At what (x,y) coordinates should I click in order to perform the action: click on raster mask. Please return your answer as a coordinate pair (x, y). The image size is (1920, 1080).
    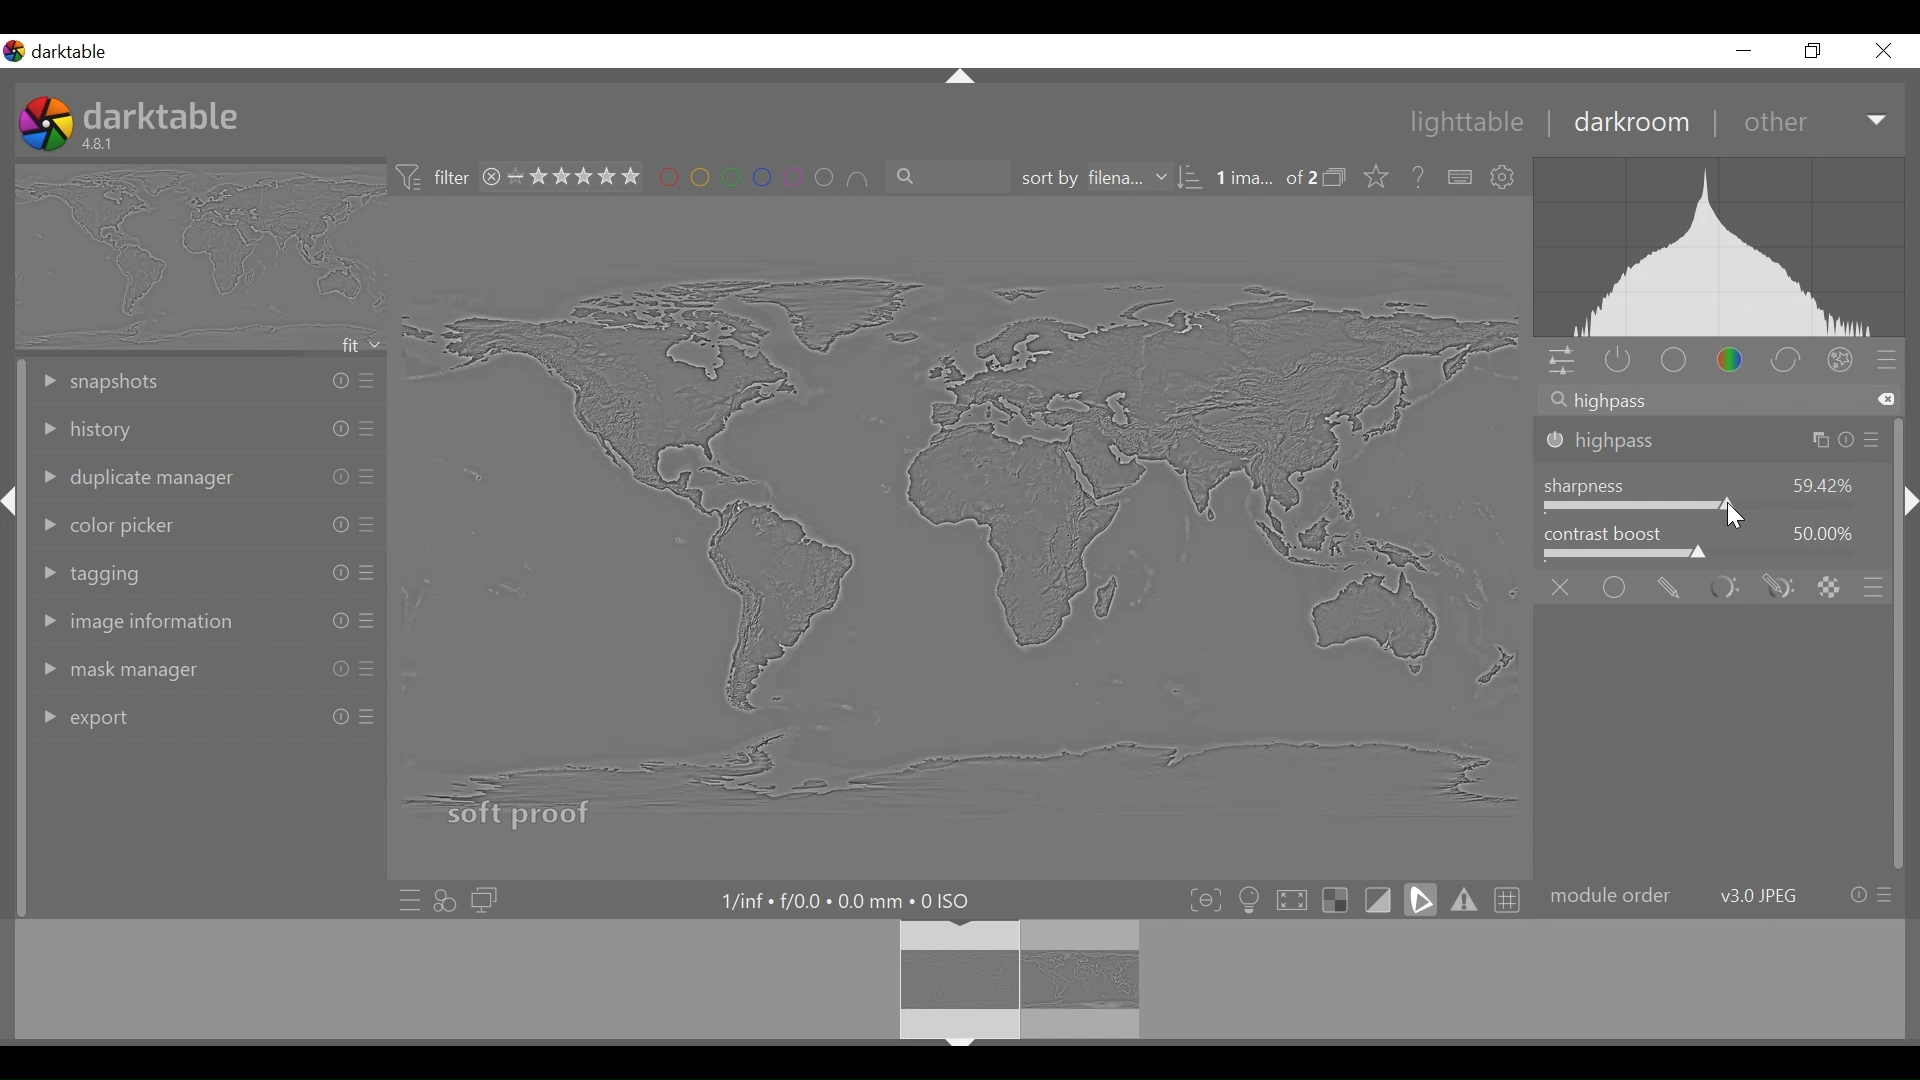
    Looking at the image, I should click on (1828, 586).